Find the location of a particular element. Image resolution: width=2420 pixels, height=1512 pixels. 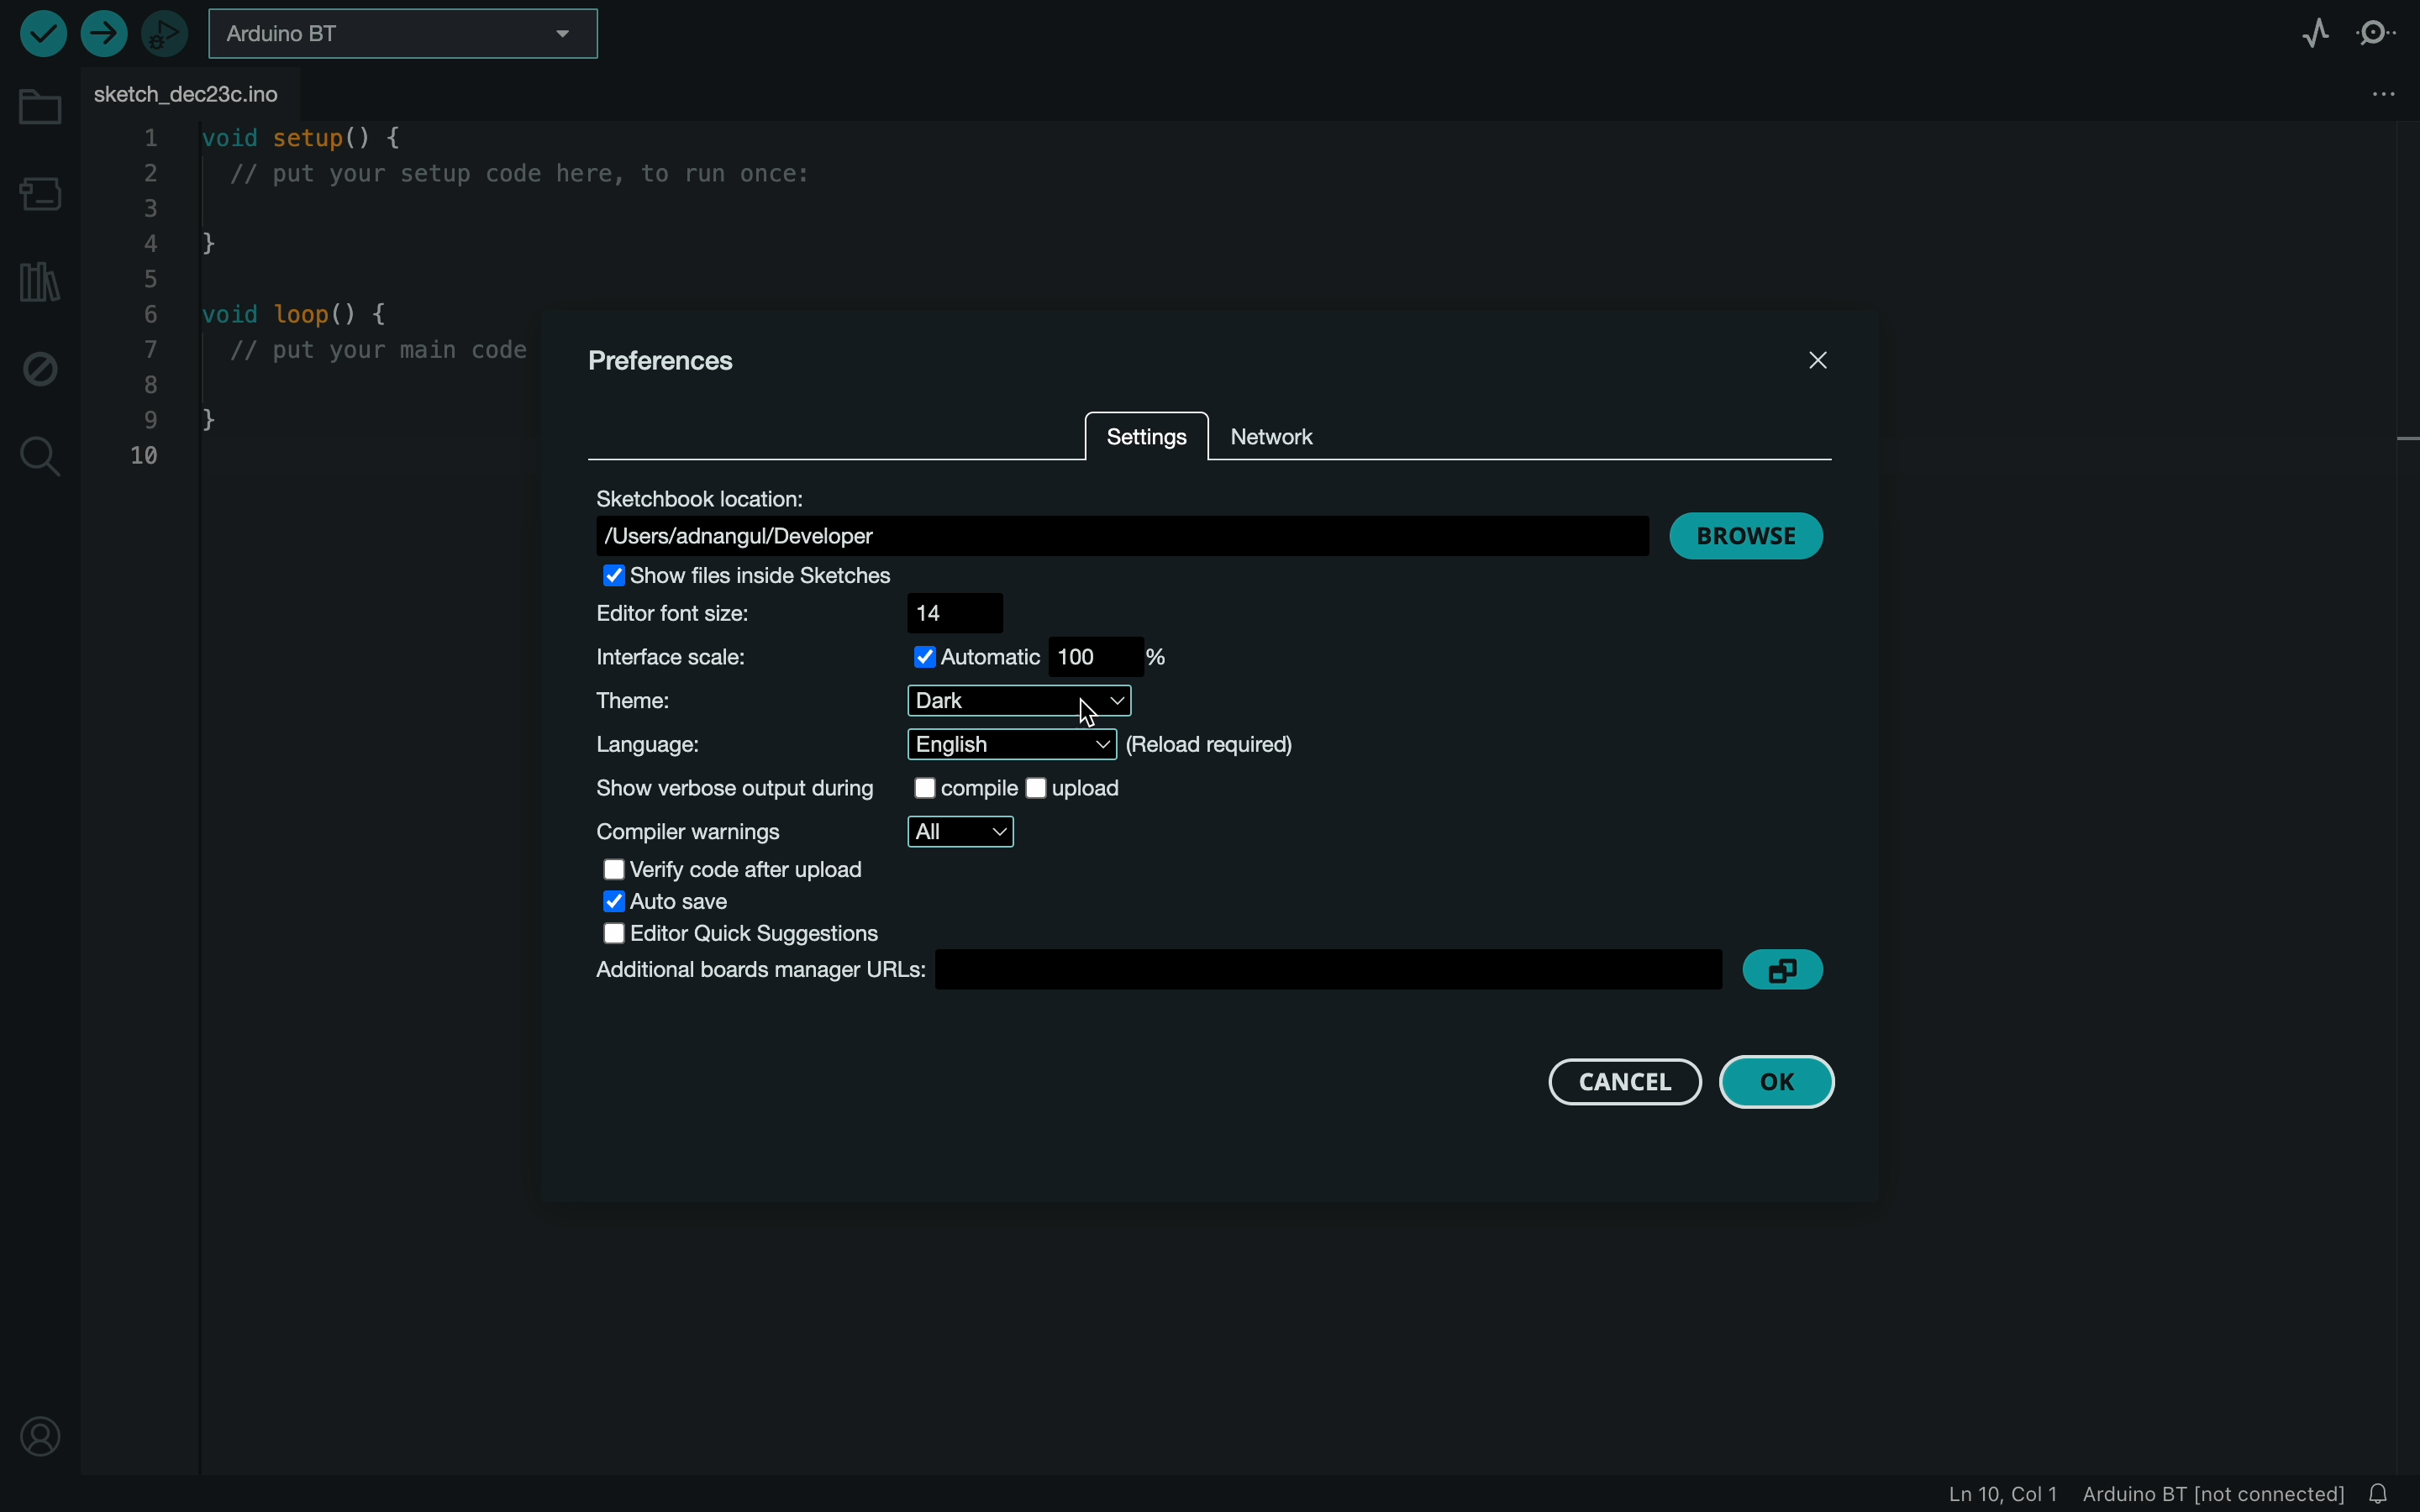

location is located at coordinates (1114, 516).